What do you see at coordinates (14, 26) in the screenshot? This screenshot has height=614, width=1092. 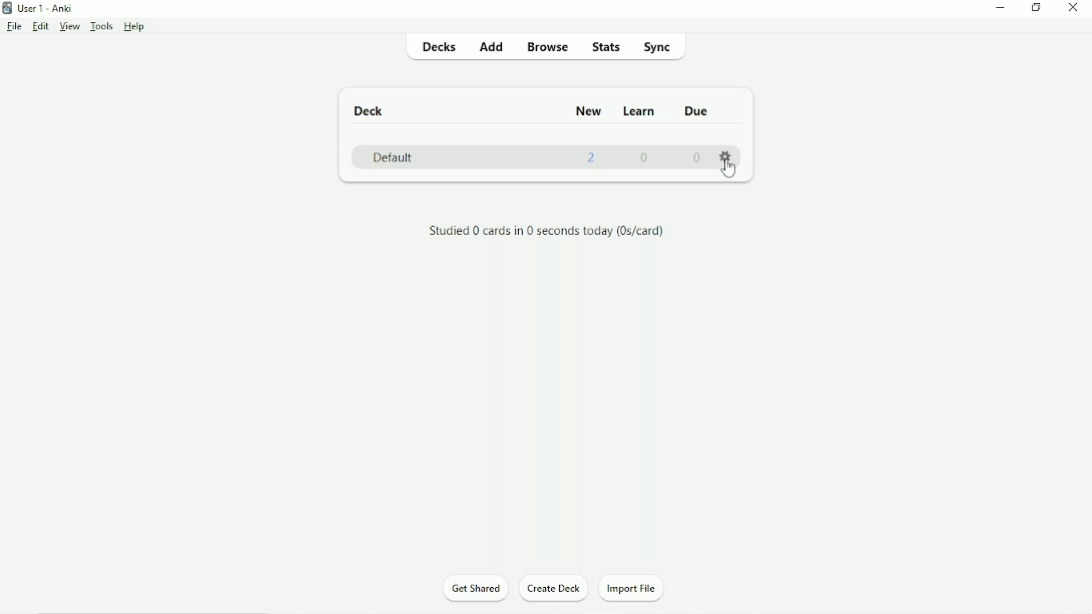 I see `File` at bounding box center [14, 26].